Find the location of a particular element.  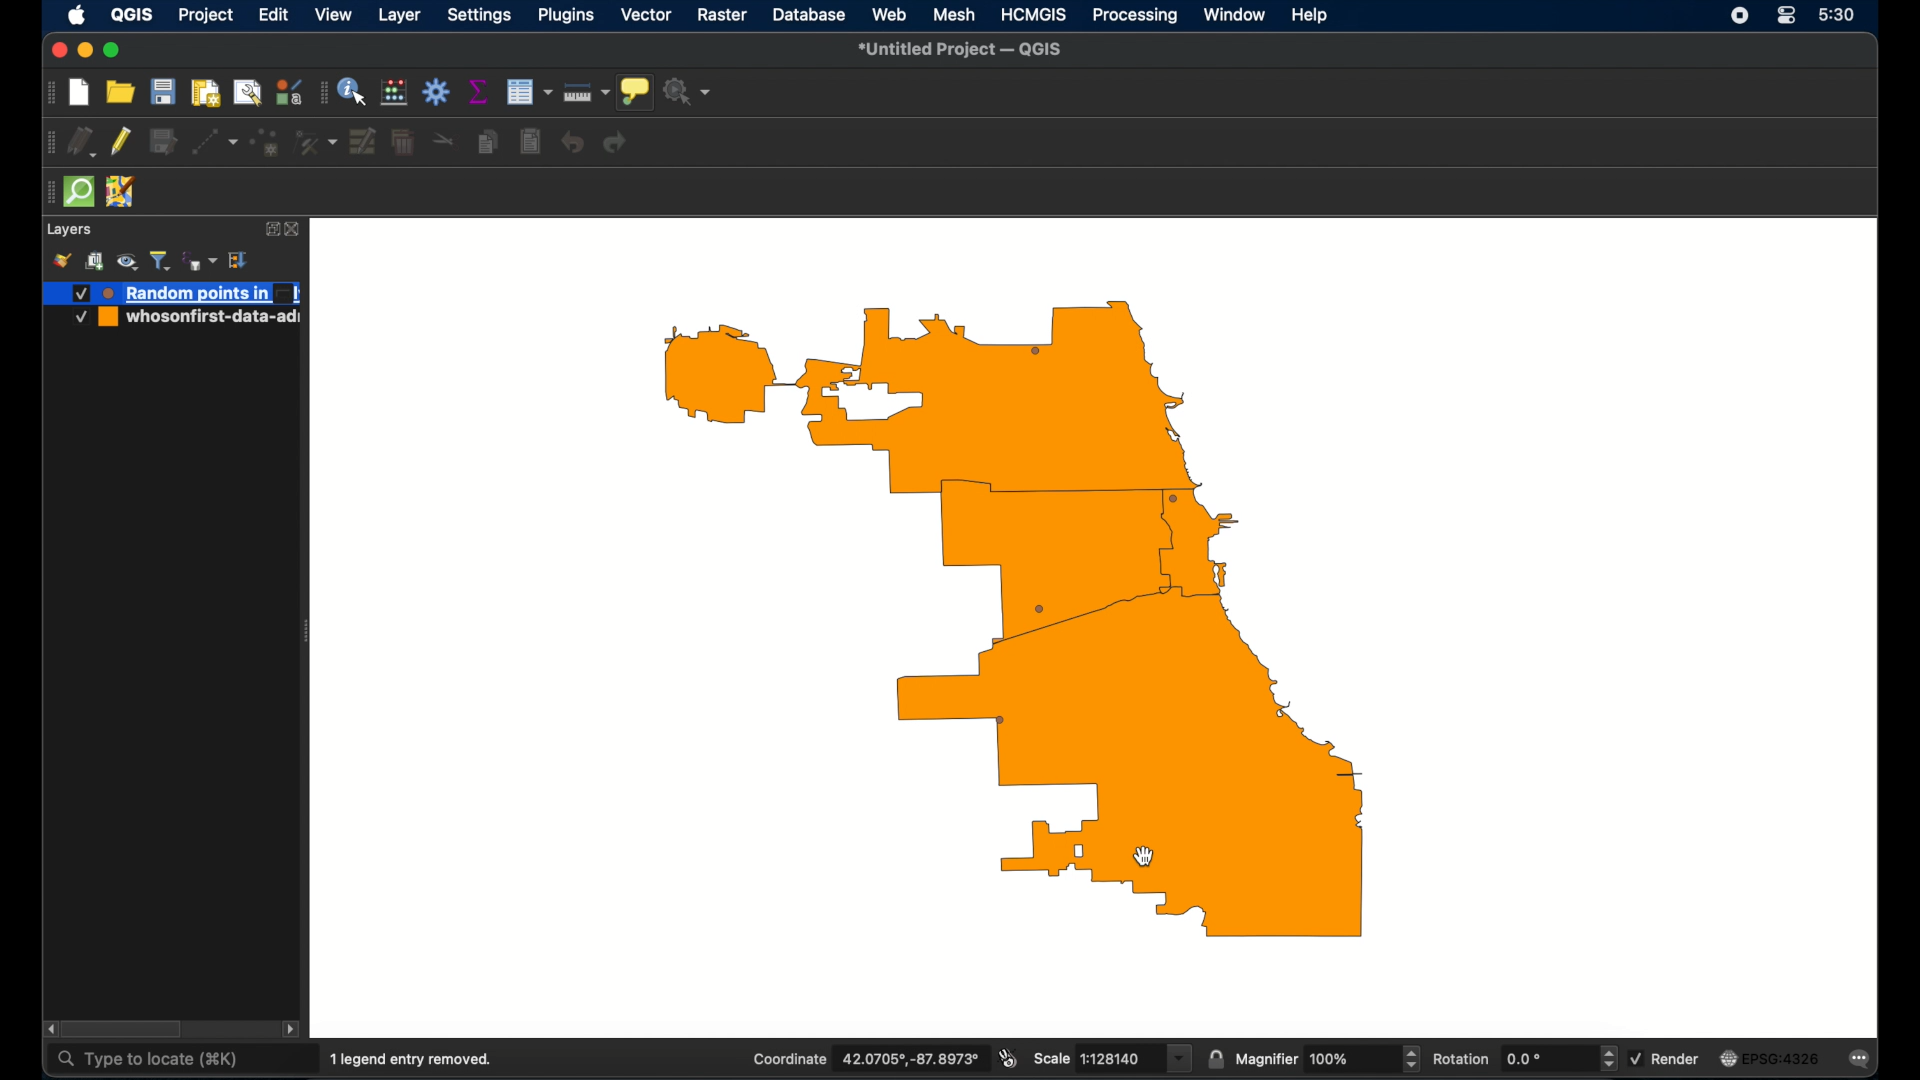

open attribute table is located at coordinates (528, 92).